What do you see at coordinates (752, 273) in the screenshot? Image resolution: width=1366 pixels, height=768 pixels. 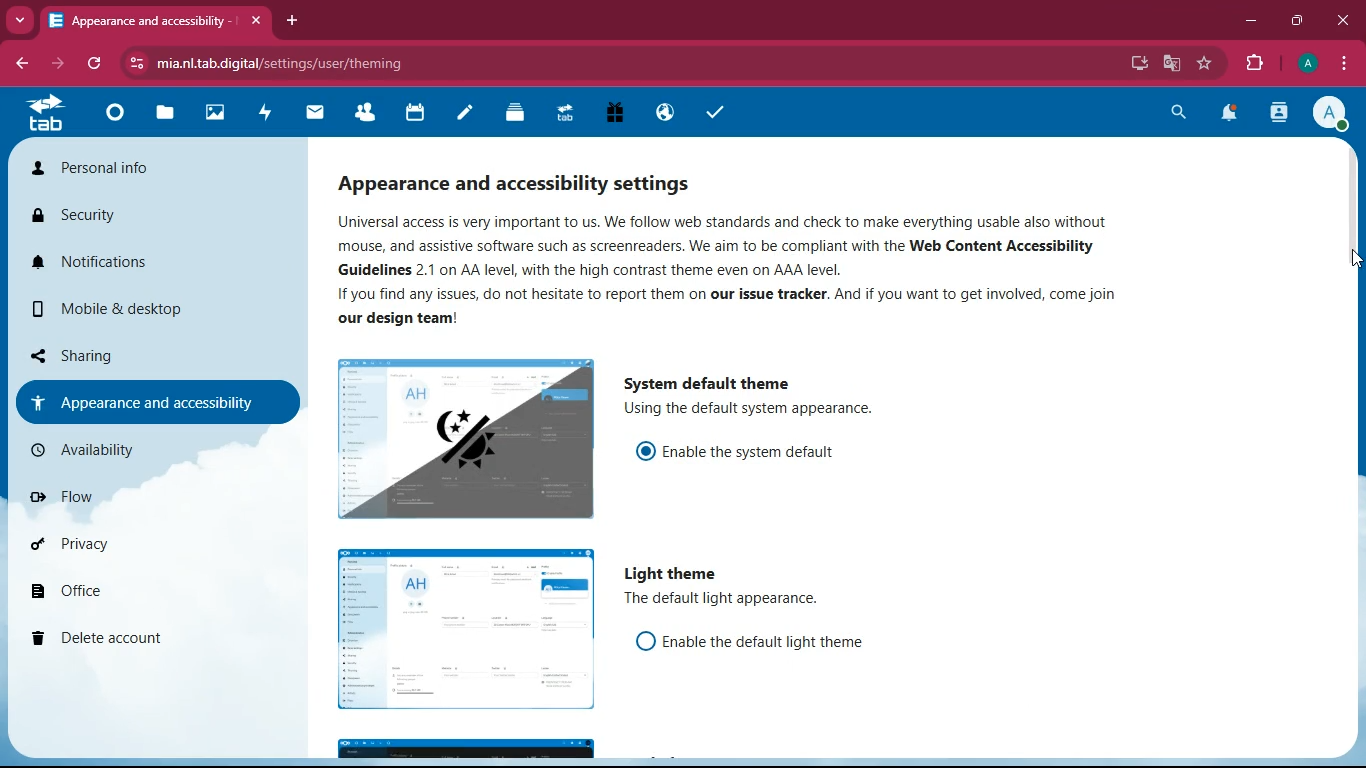 I see `description` at bounding box center [752, 273].